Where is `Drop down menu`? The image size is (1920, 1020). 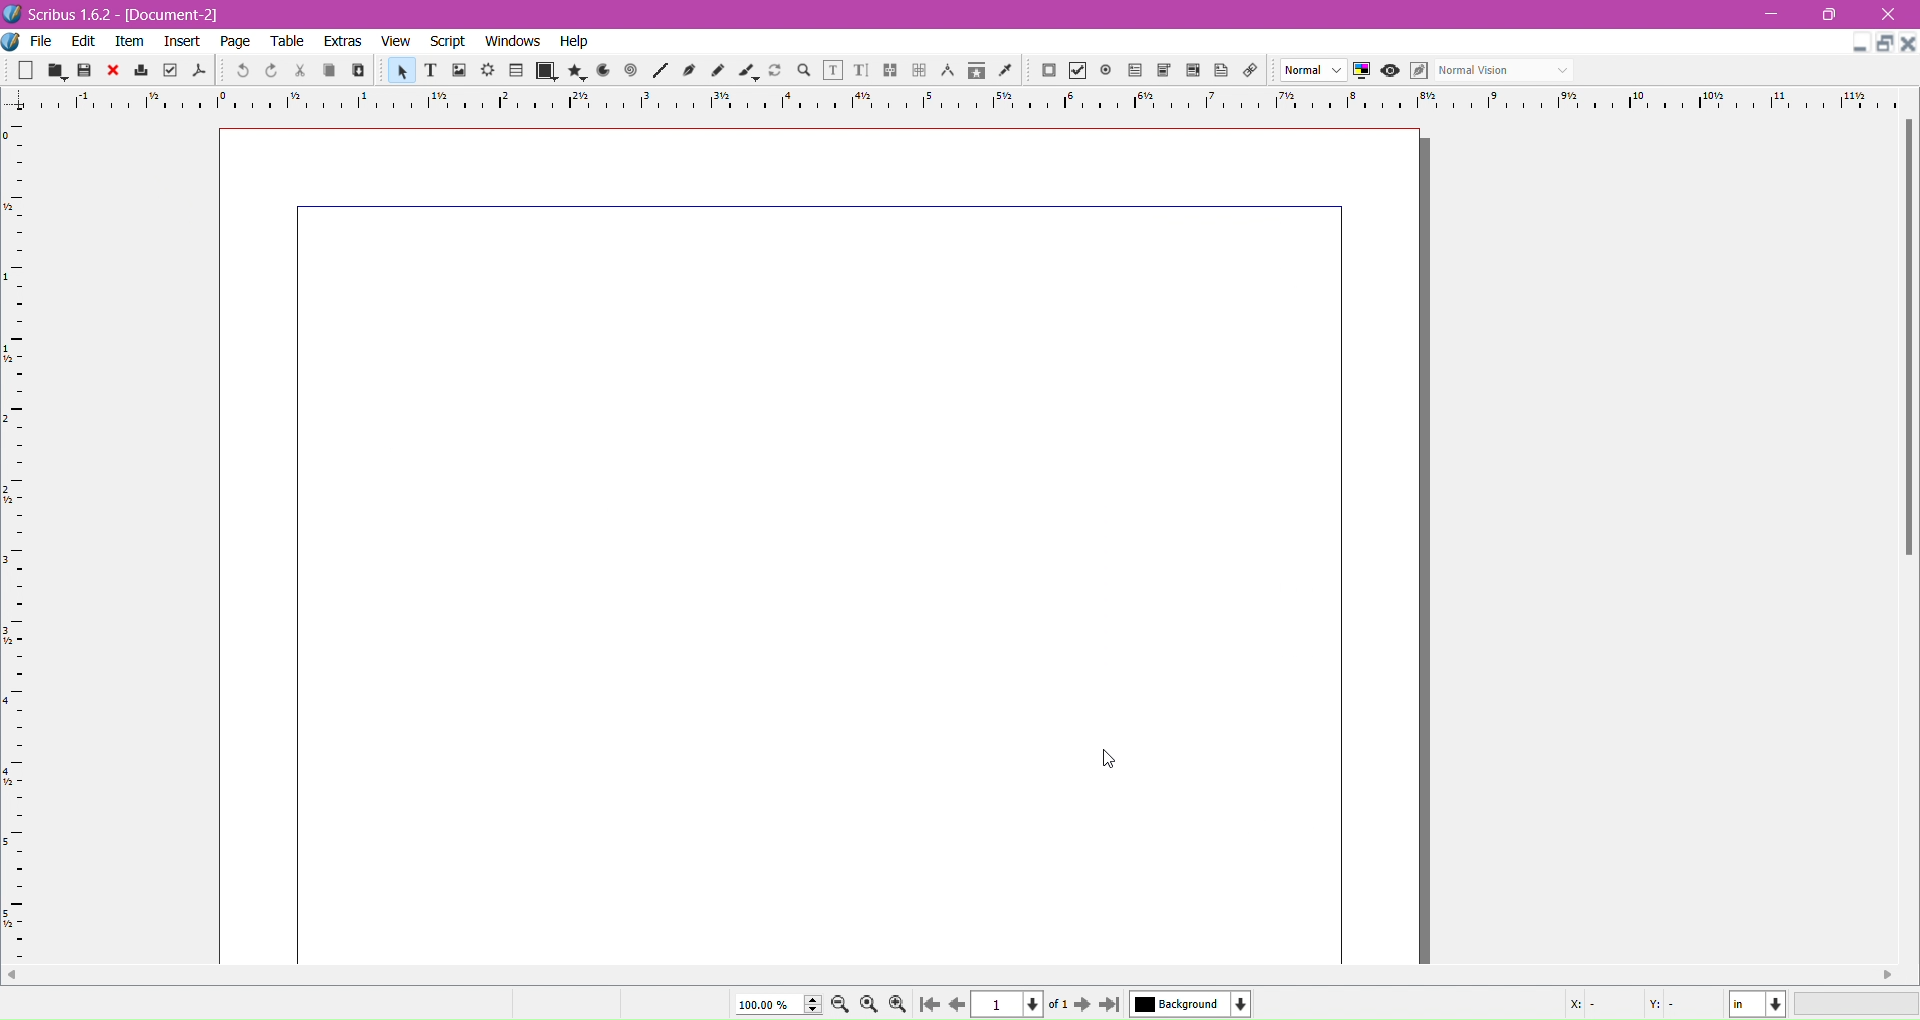
Drop down menu is located at coordinates (1569, 71).